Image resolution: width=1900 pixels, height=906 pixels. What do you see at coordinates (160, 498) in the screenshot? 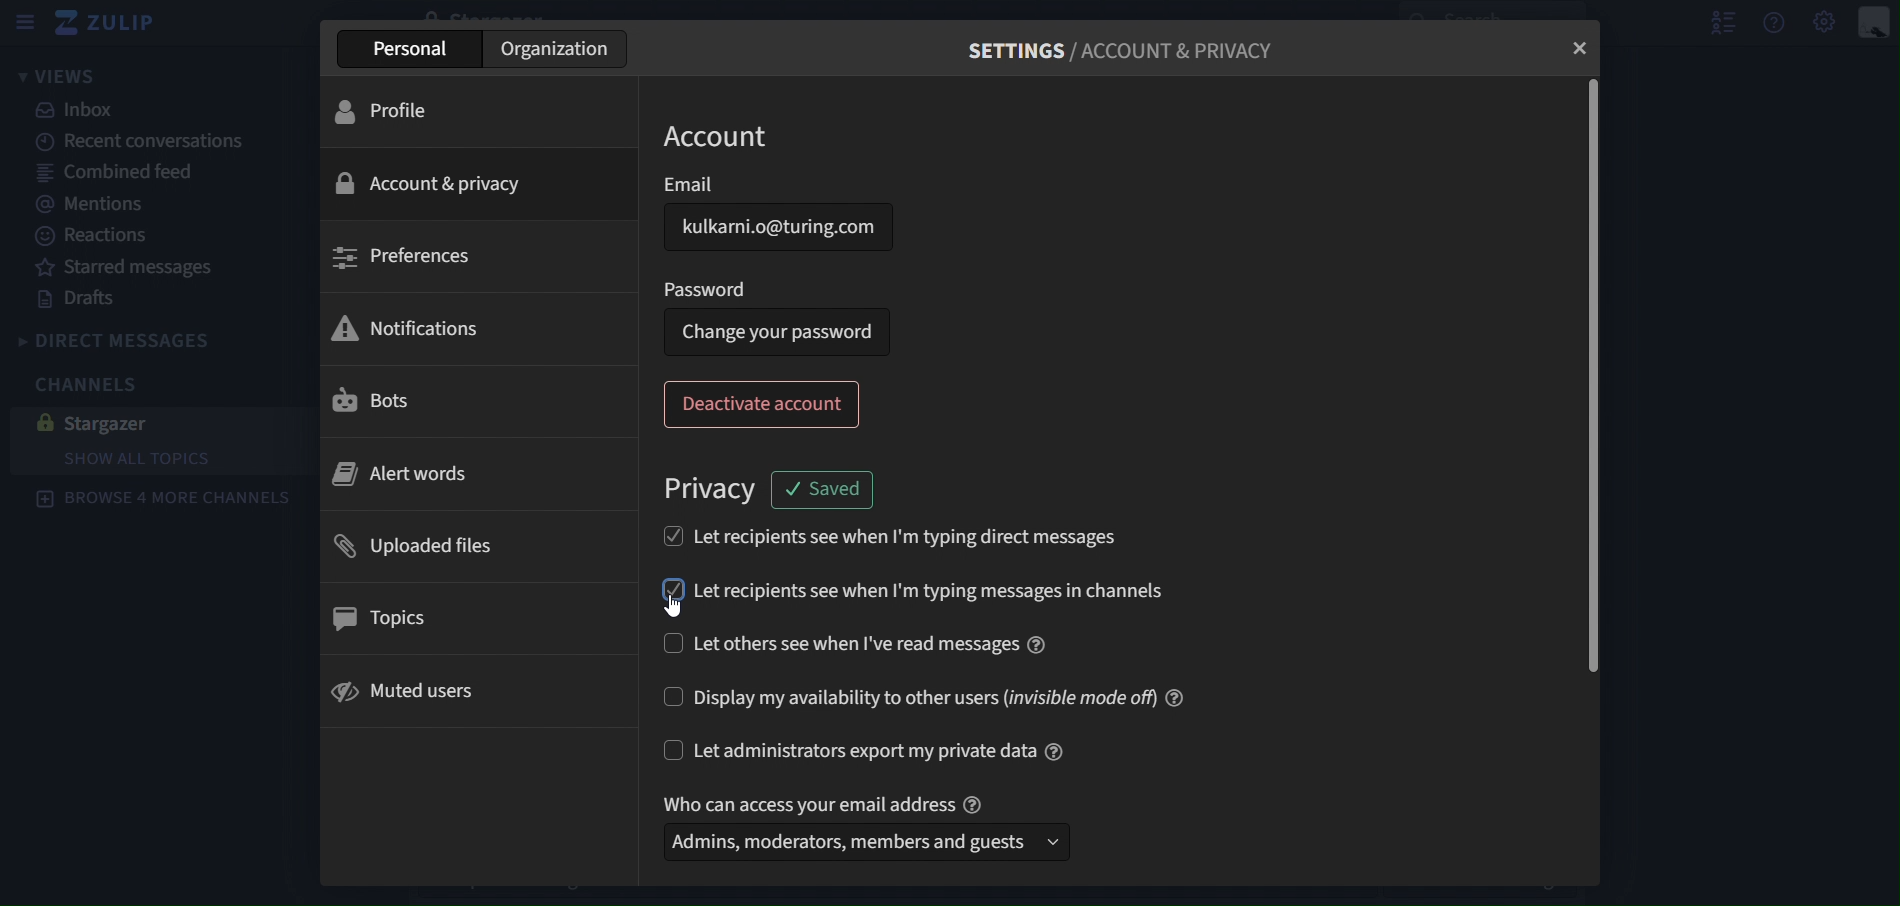
I see `browse 4 more channels` at bounding box center [160, 498].